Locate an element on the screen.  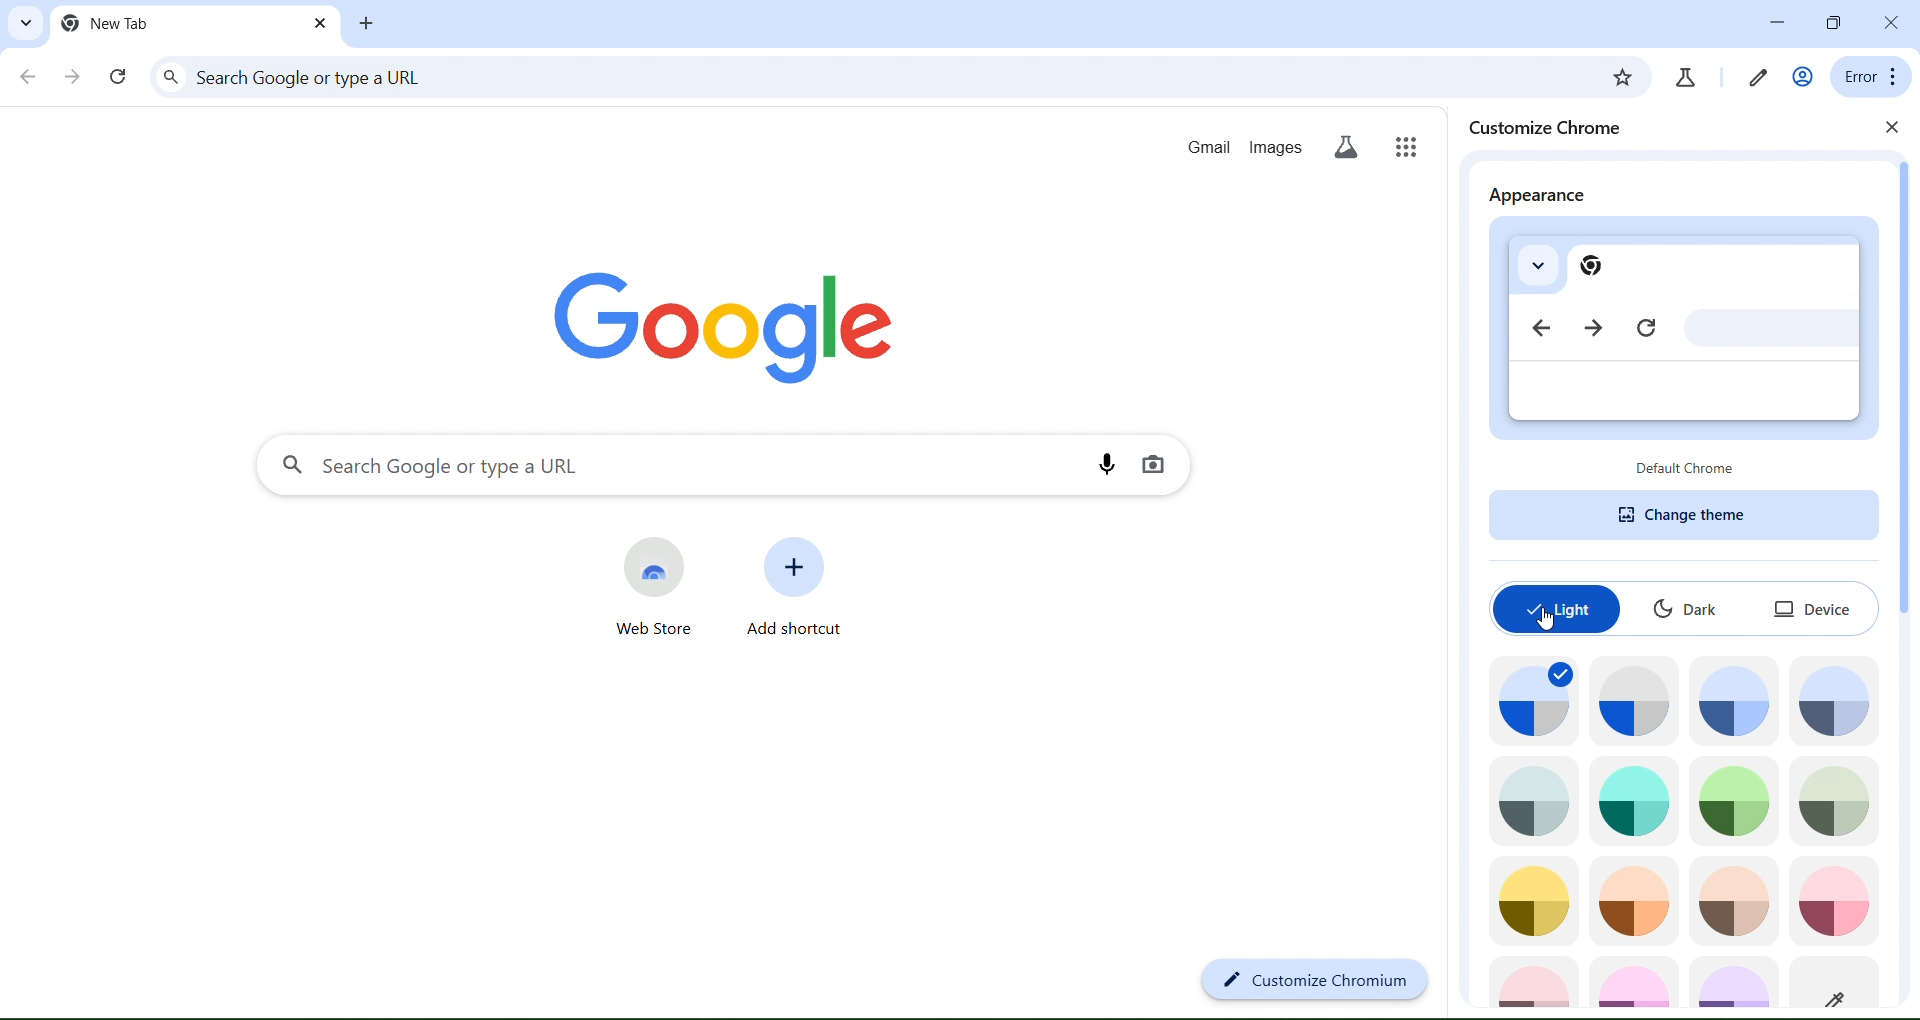
image is located at coordinates (1634, 699).